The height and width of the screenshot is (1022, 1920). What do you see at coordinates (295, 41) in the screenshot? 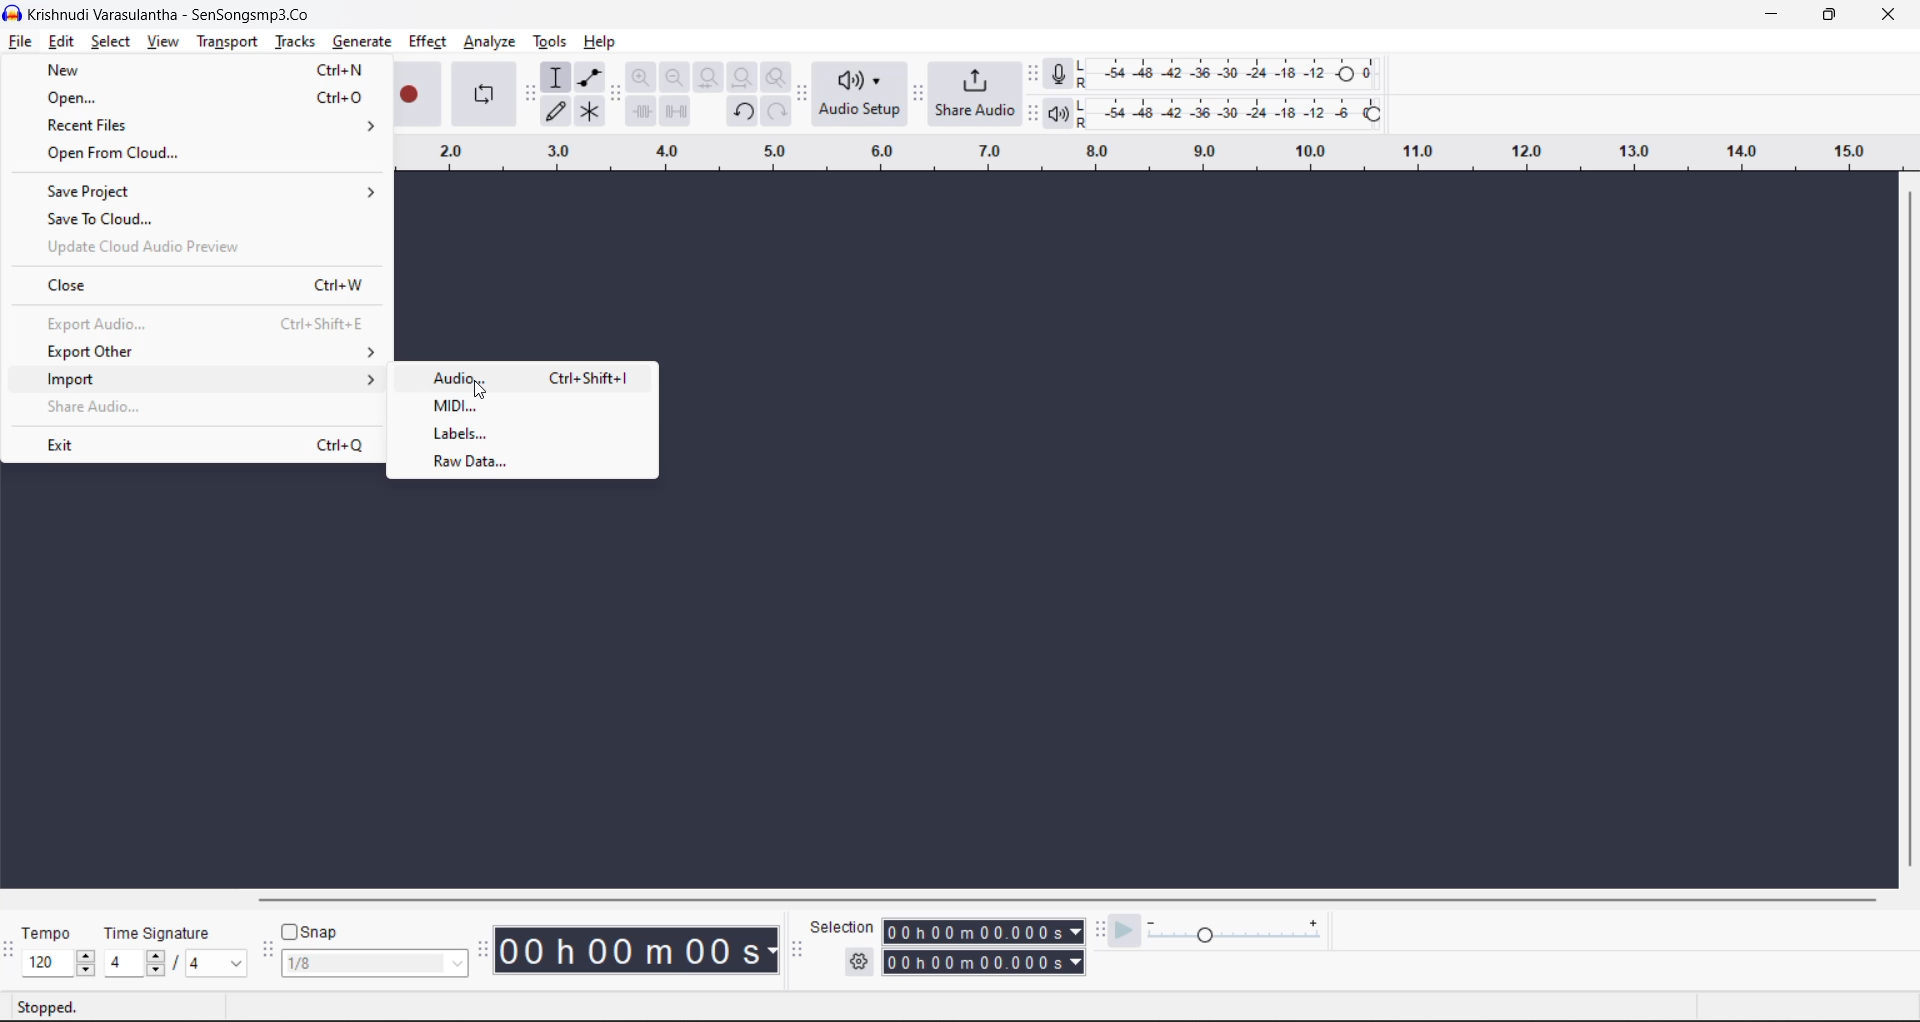
I see `tracks` at bounding box center [295, 41].